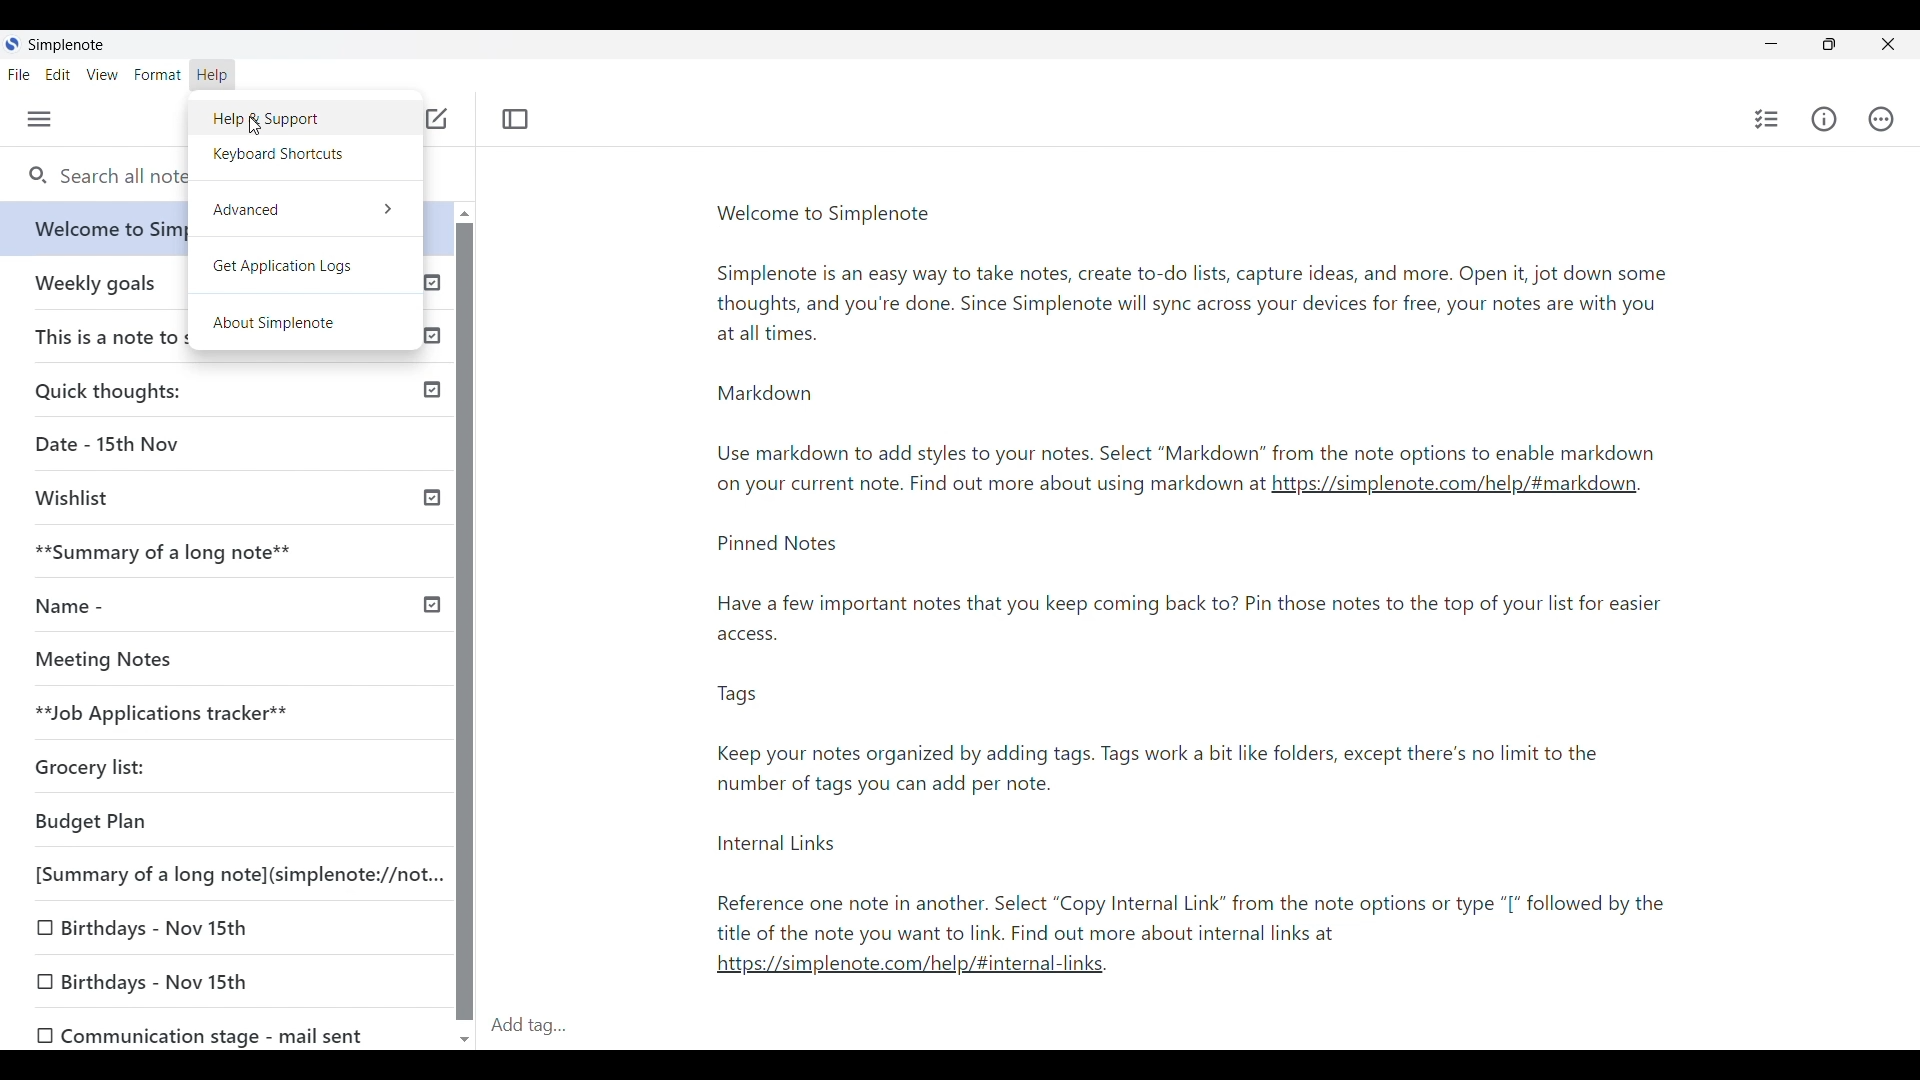 The width and height of the screenshot is (1920, 1080). What do you see at coordinates (131, 982) in the screenshot?
I see `0 Birthdays - Nov 15th` at bounding box center [131, 982].